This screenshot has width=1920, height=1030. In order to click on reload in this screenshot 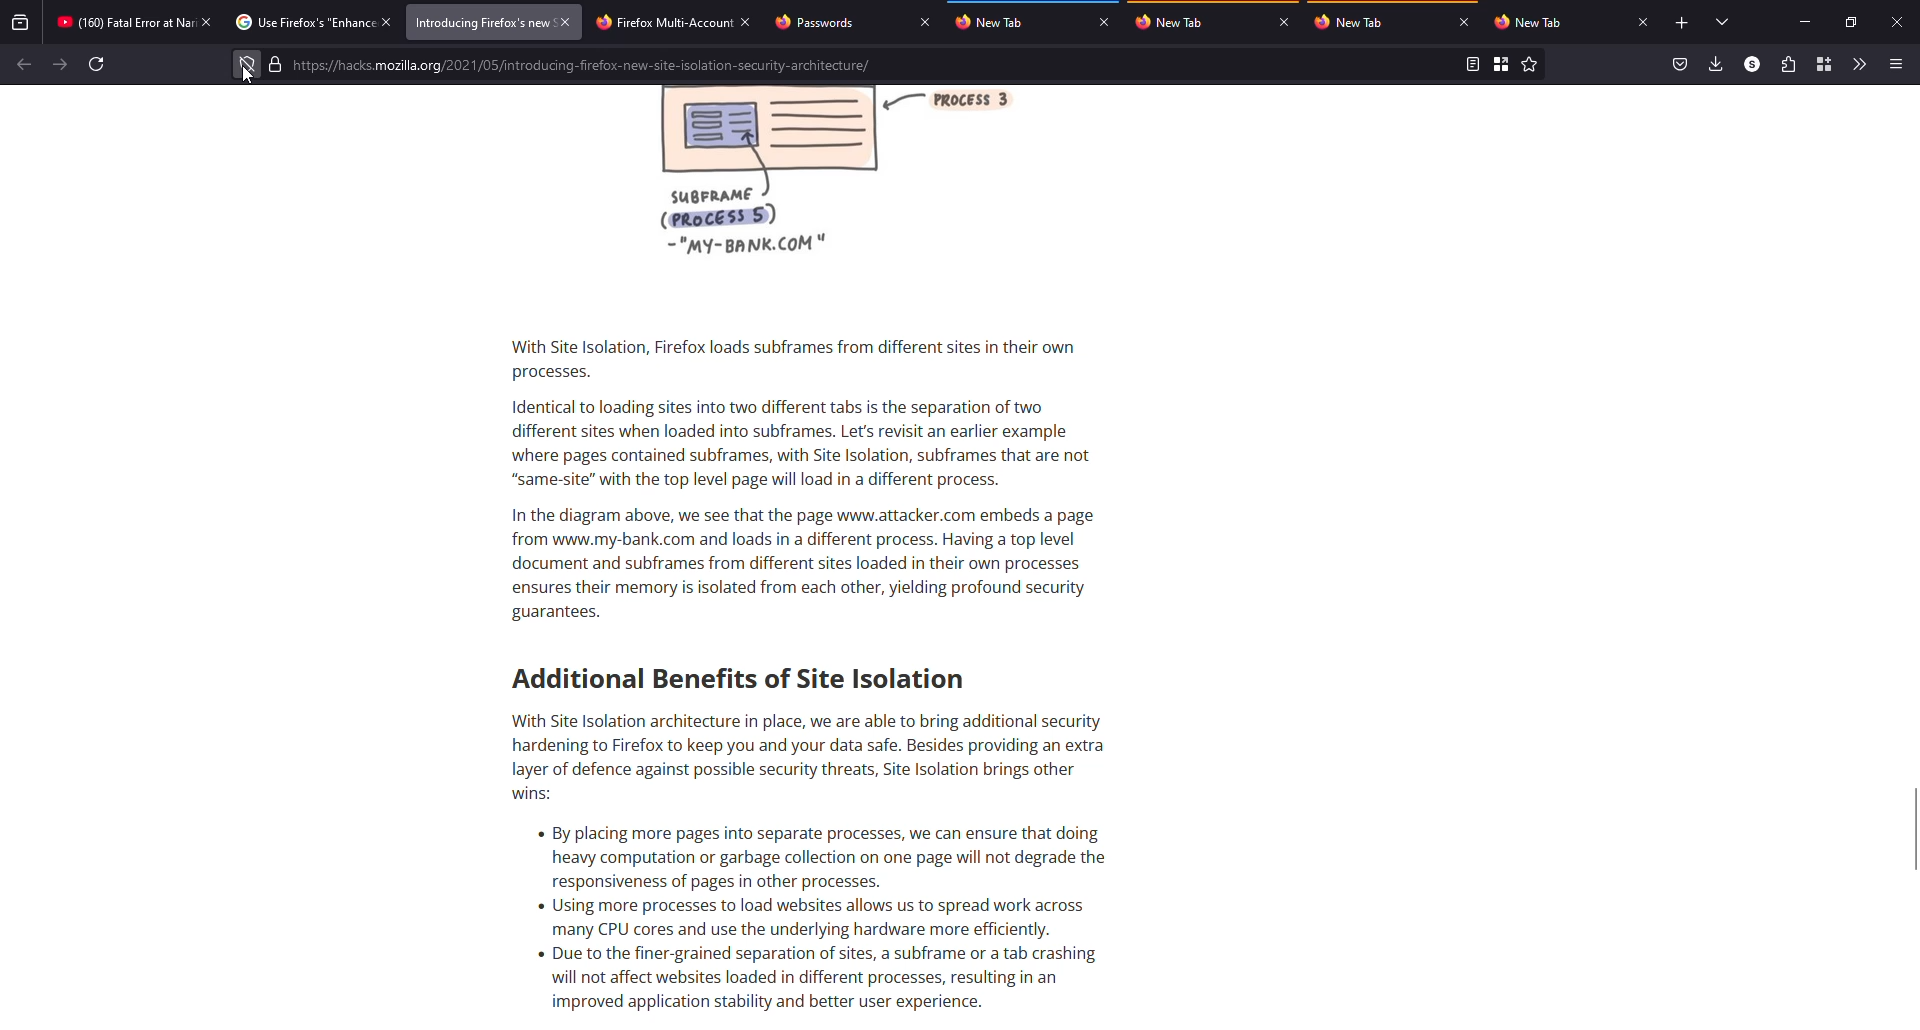, I will do `click(99, 64)`.